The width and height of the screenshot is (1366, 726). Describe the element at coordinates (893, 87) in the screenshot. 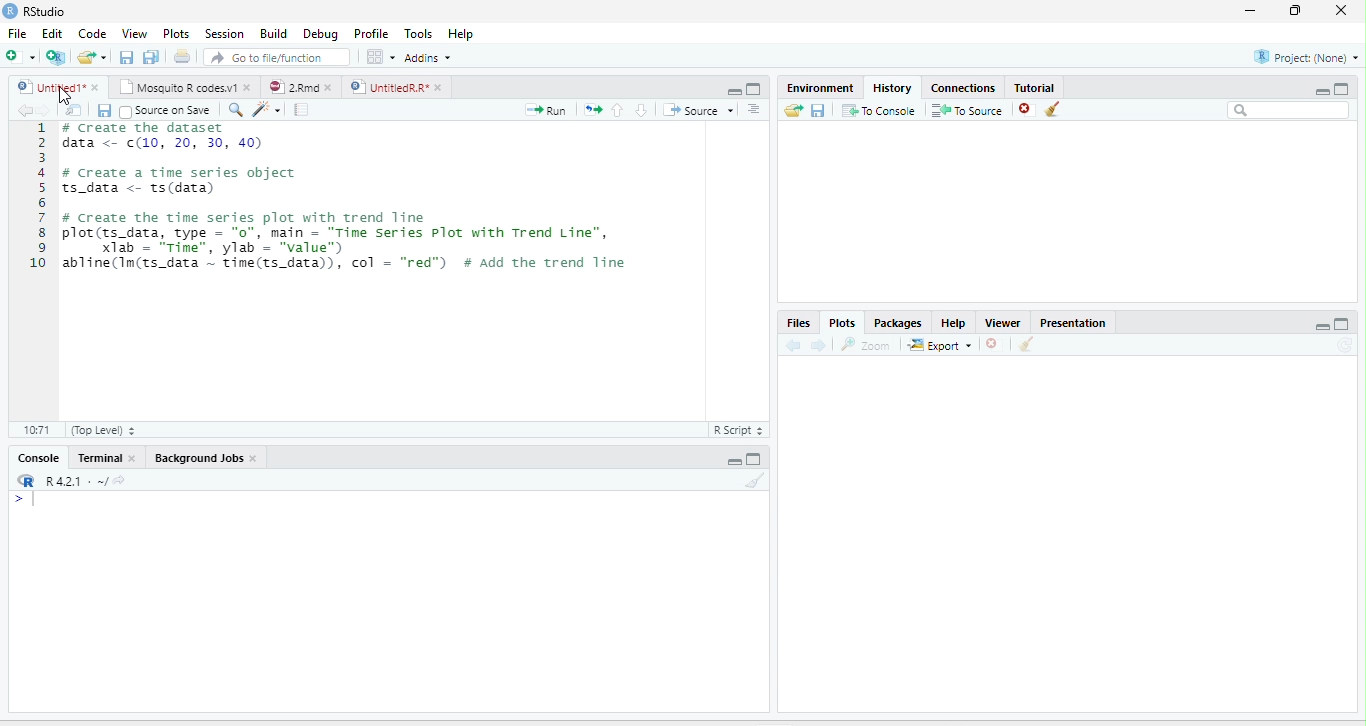

I see `History` at that location.